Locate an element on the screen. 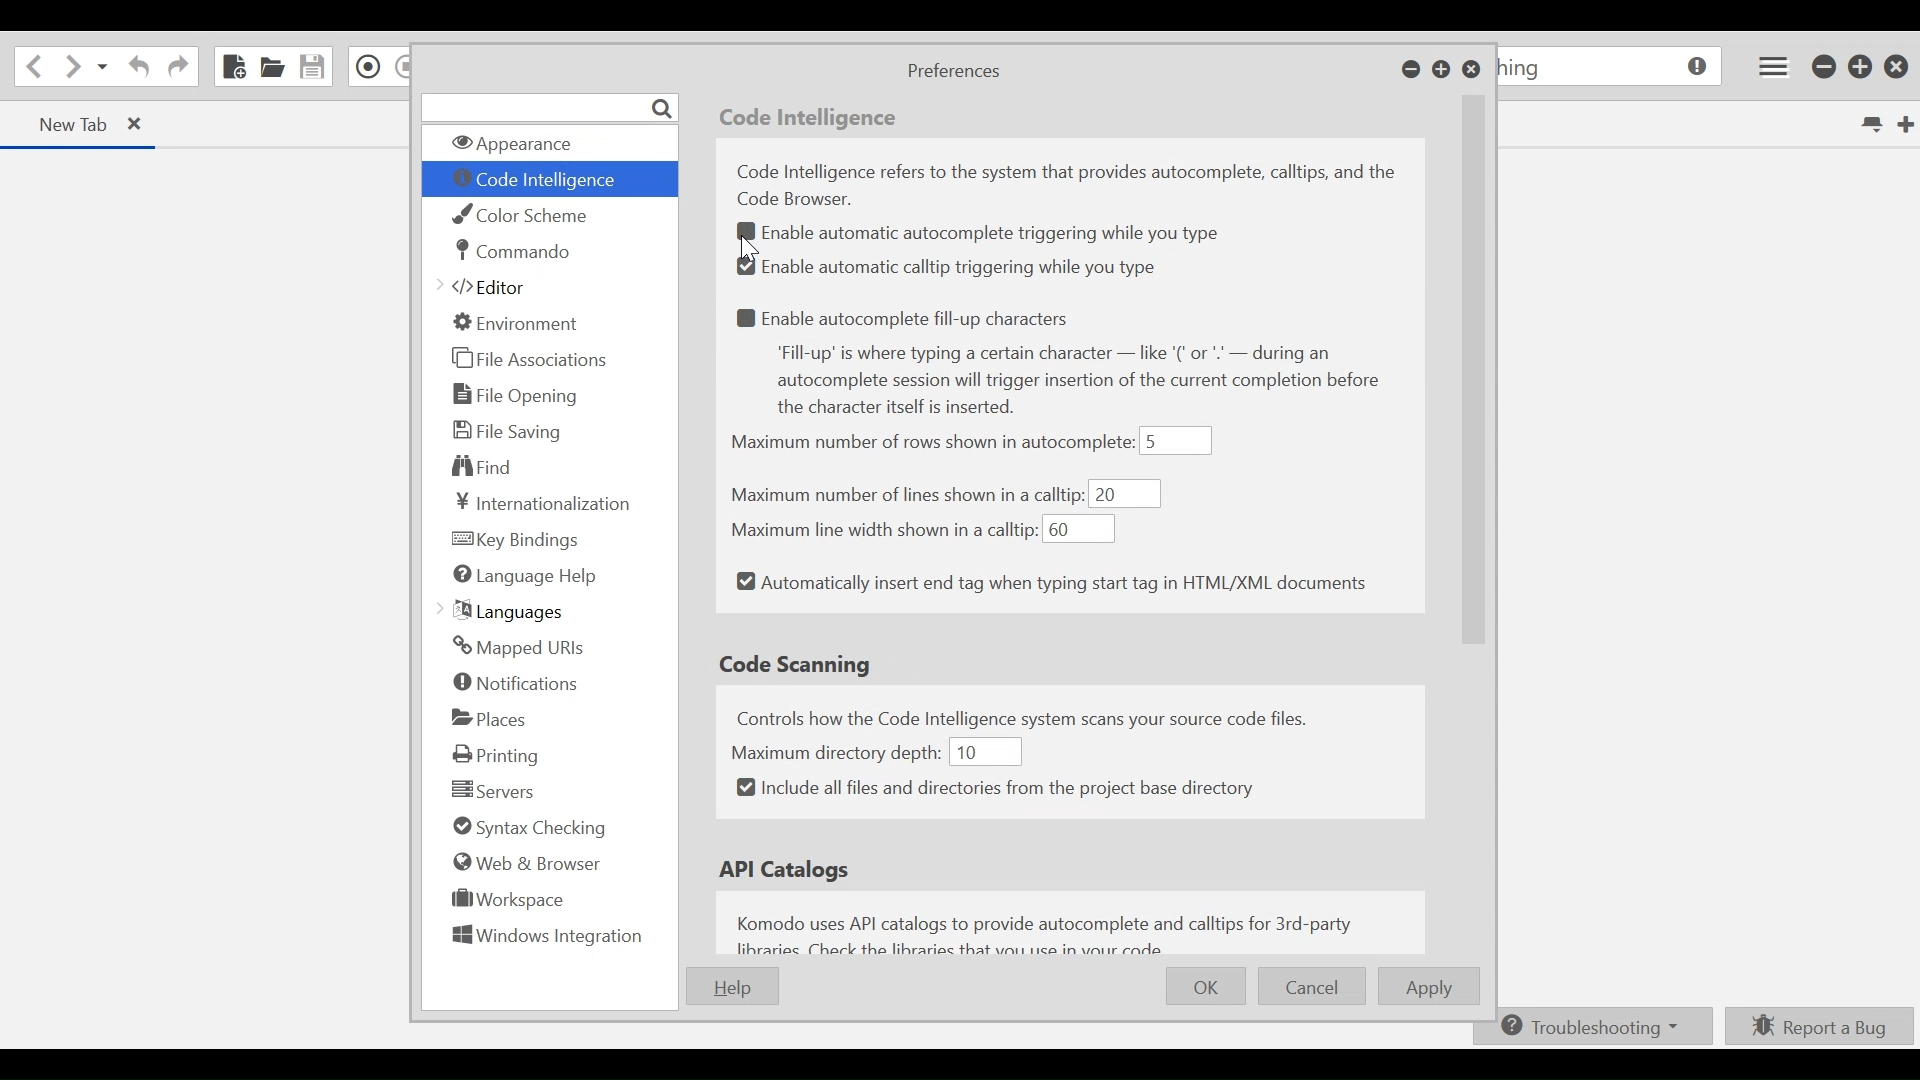 This screenshot has width=1920, height=1080. Close is located at coordinates (1471, 71).